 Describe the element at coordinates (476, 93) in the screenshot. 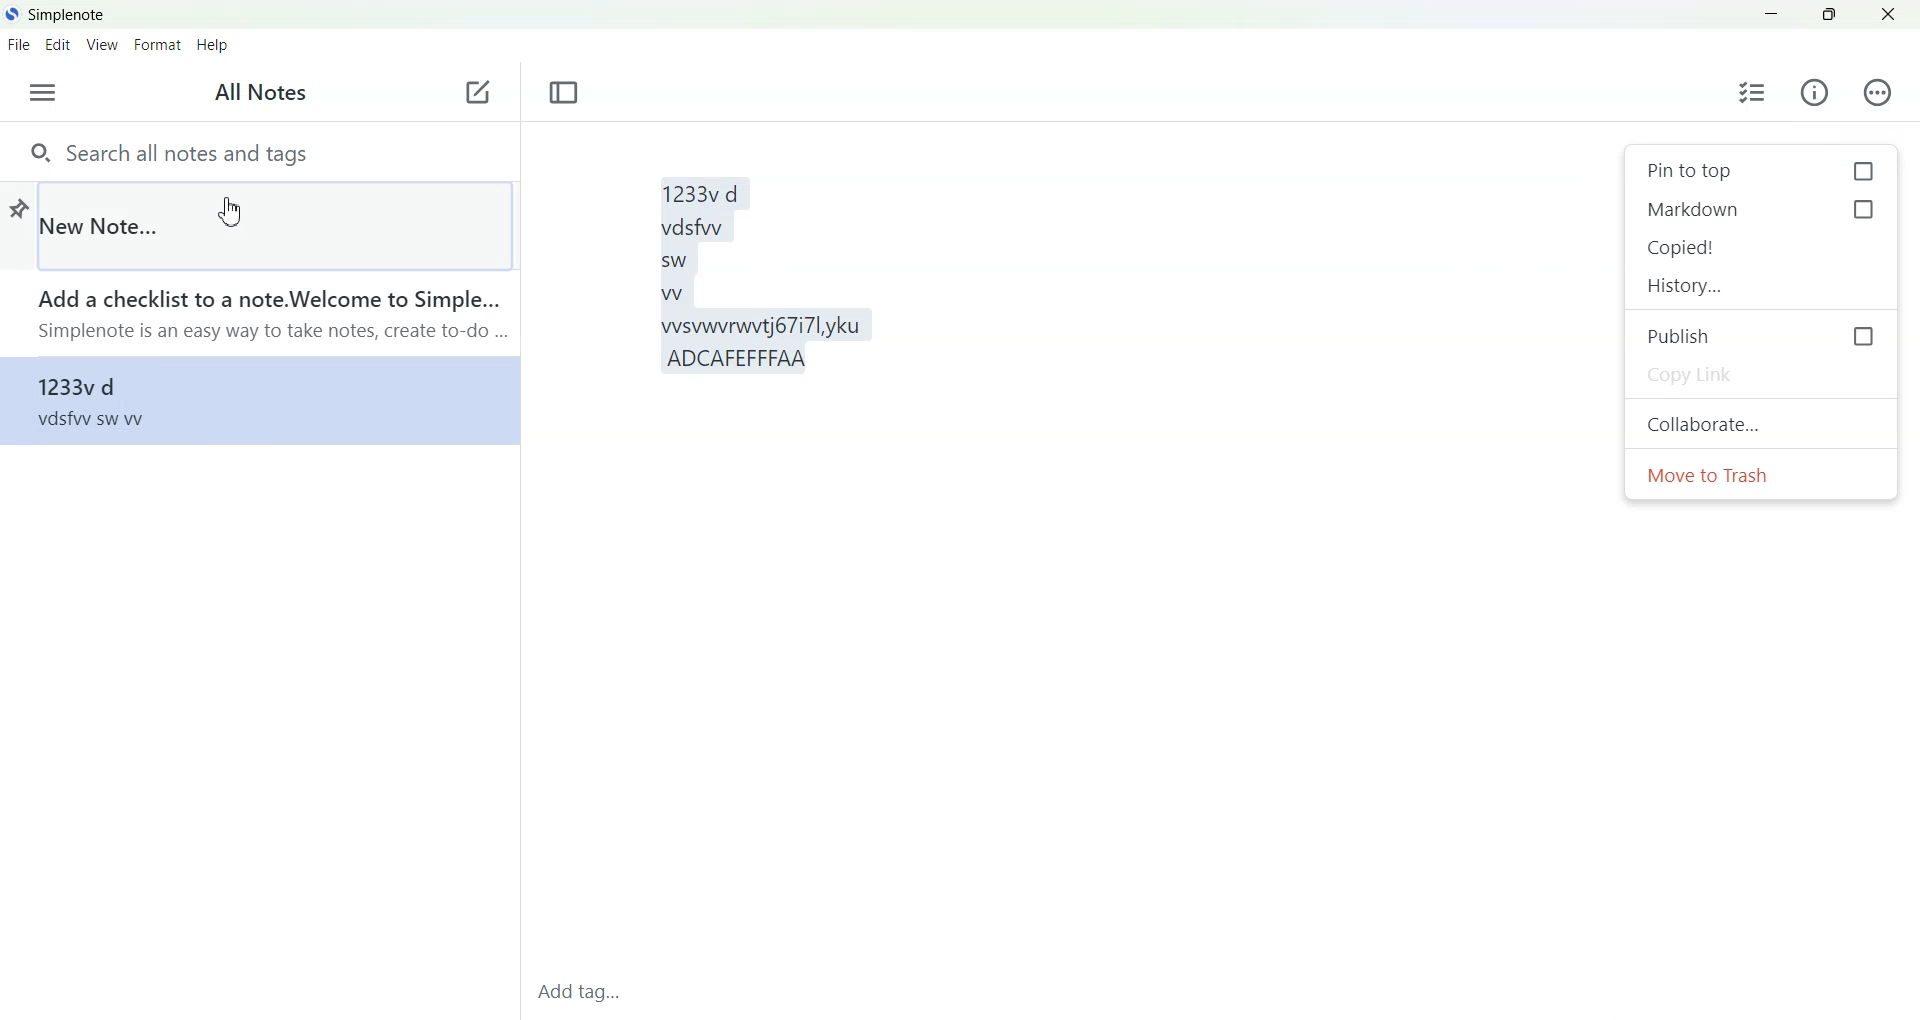

I see `Add new notes` at that location.